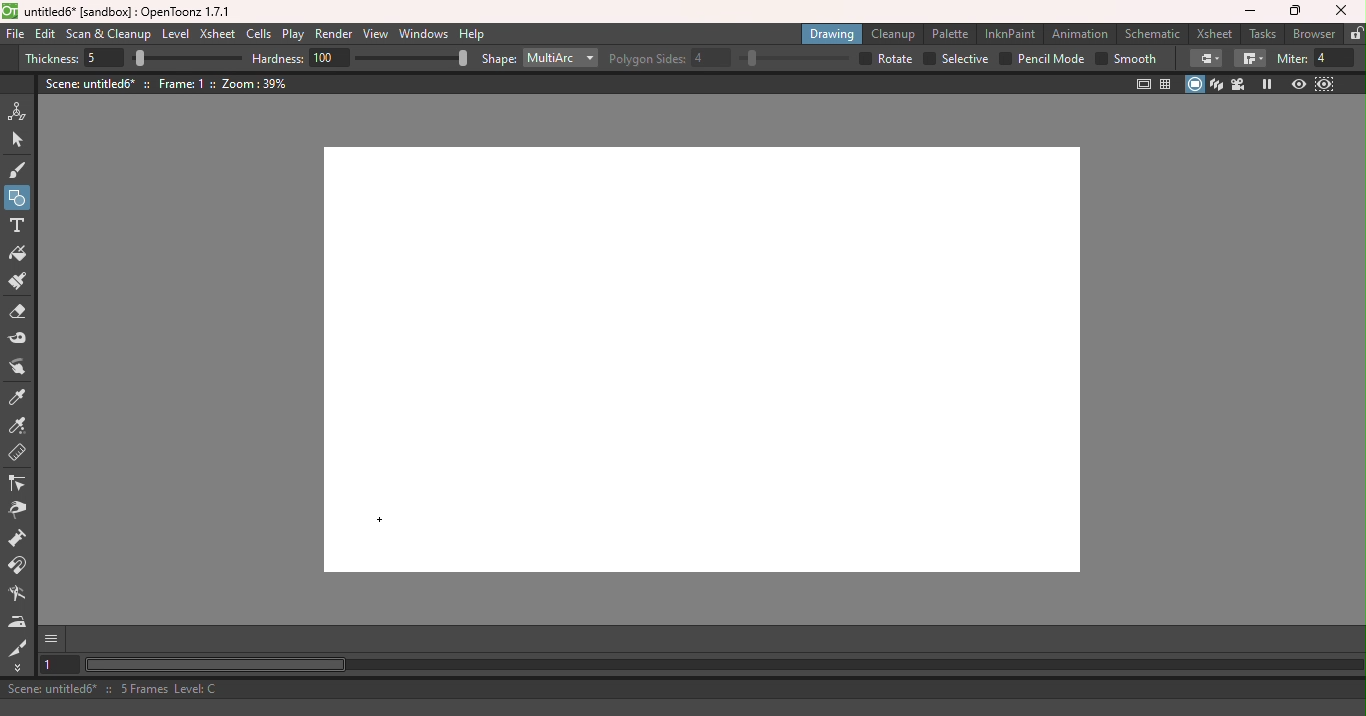 Image resolution: width=1366 pixels, height=716 pixels. What do you see at coordinates (1324, 85) in the screenshot?
I see `Sub-camera preview` at bounding box center [1324, 85].